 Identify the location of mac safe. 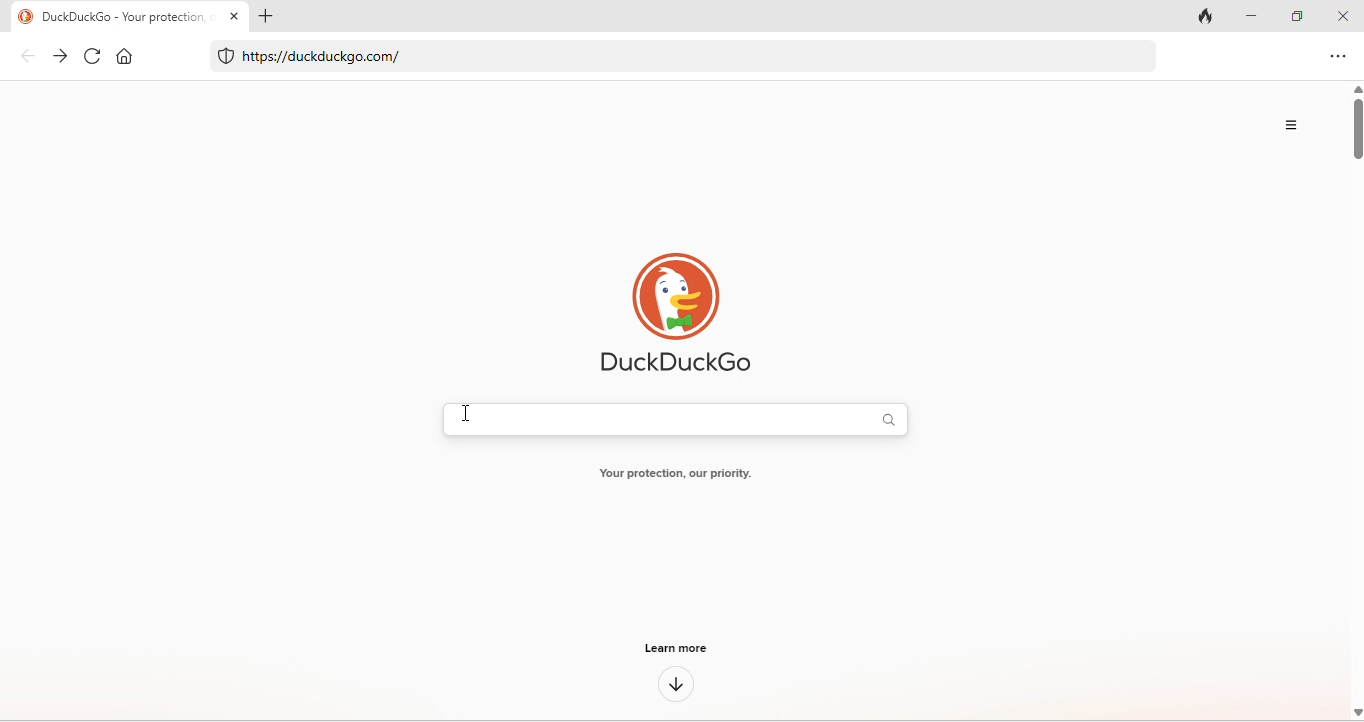
(227, 55).